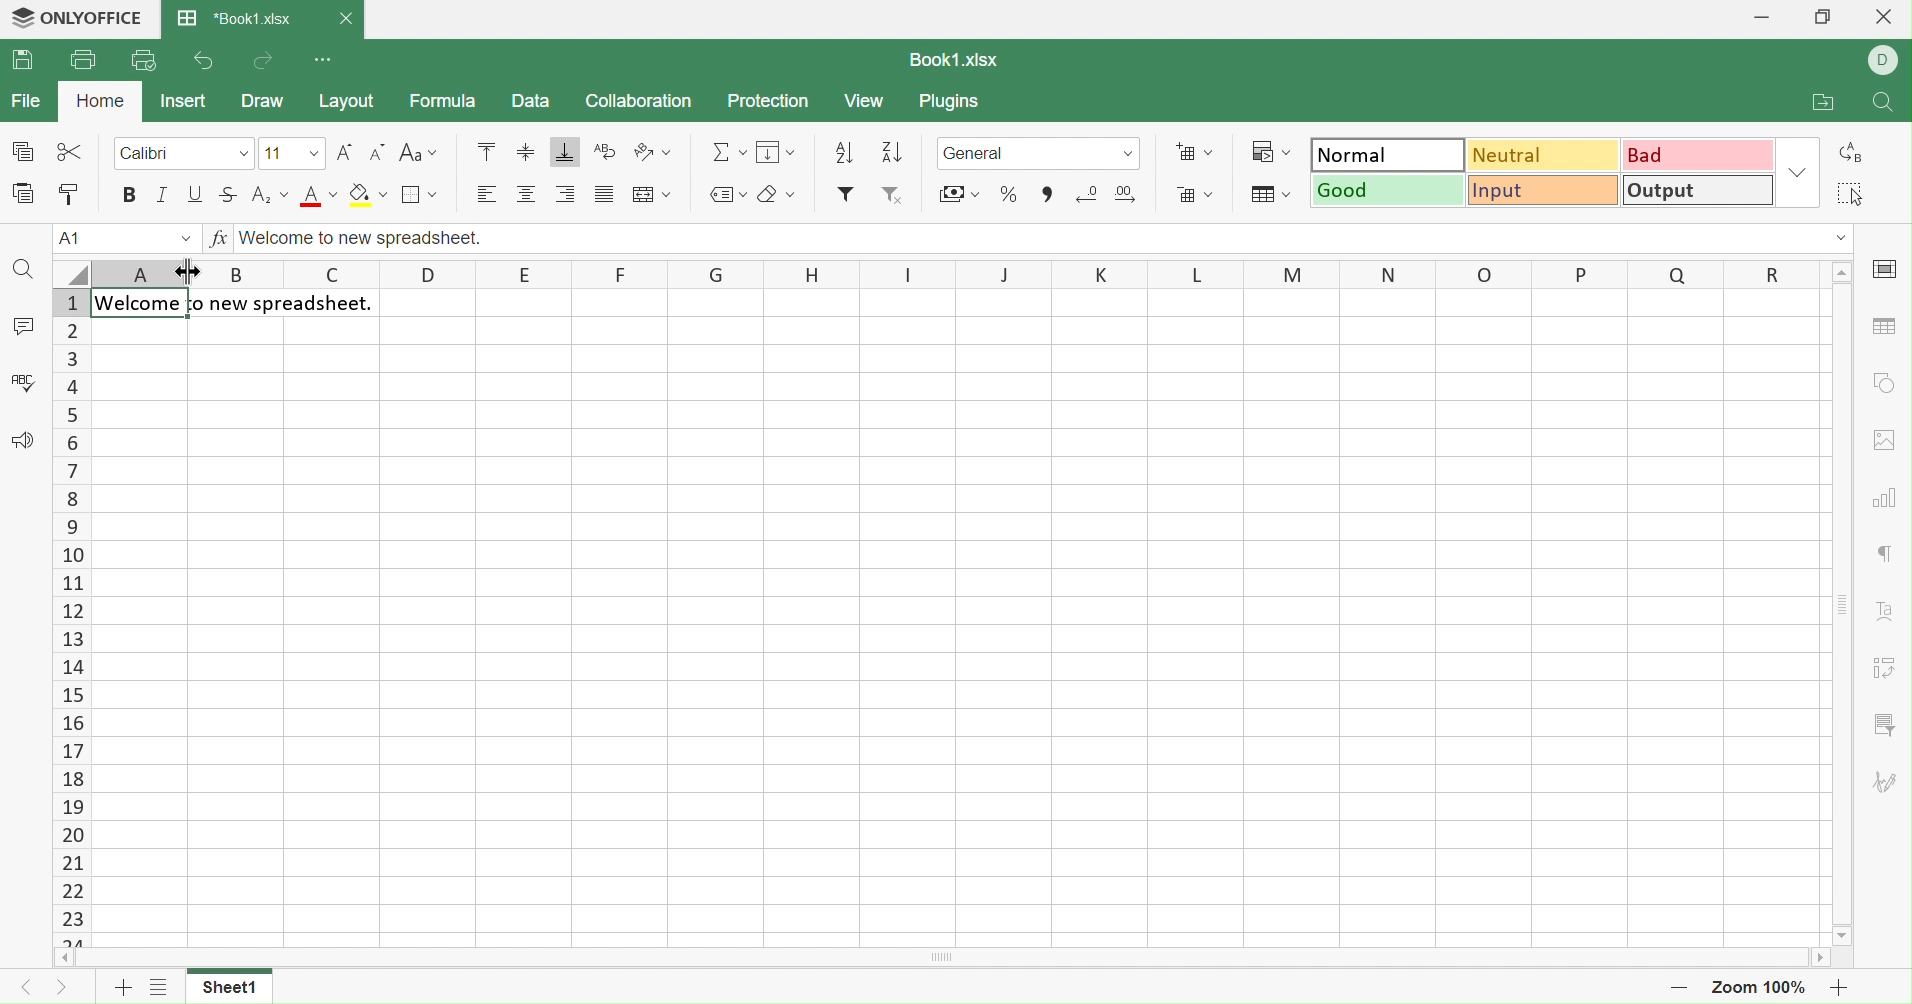 The image size is (1912, 1004). Describe the element at coordinates (1127, 195) in the screenshot. I see `Increase decimal` at that location.